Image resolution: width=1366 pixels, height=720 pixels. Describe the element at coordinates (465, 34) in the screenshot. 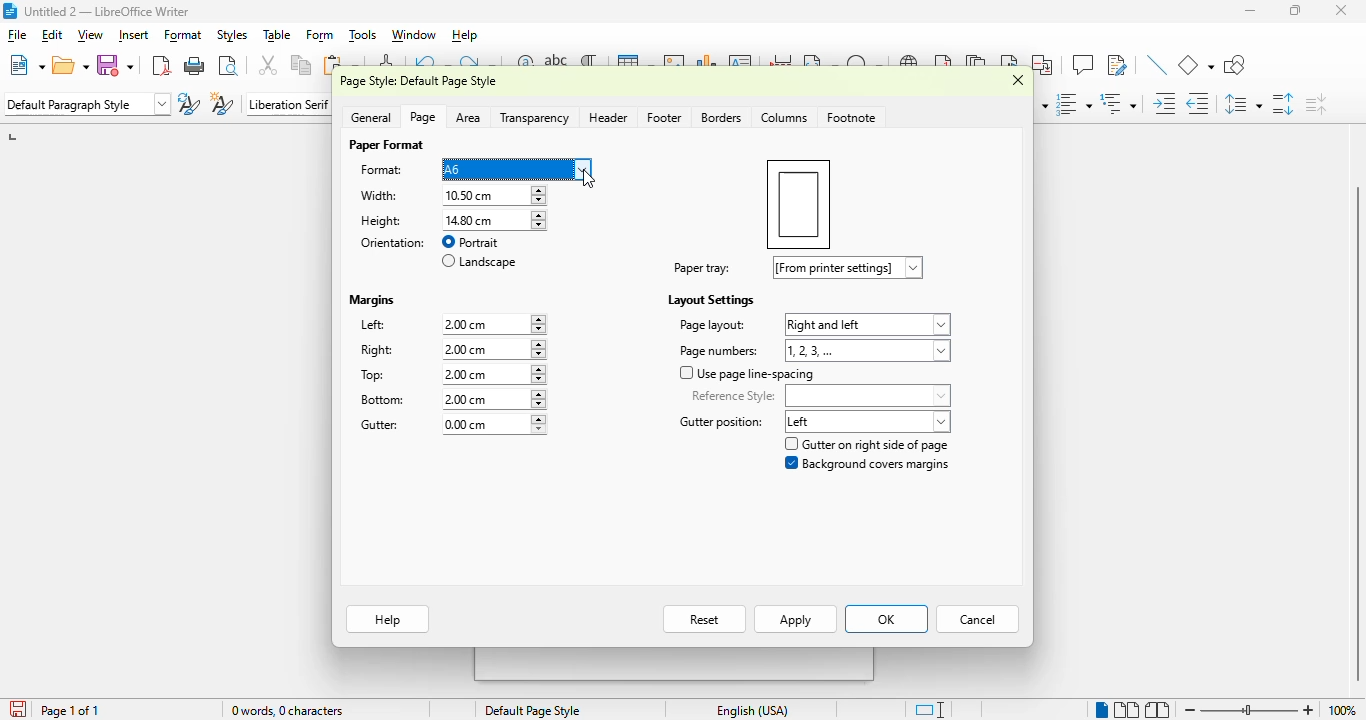

I see `help` at that location.